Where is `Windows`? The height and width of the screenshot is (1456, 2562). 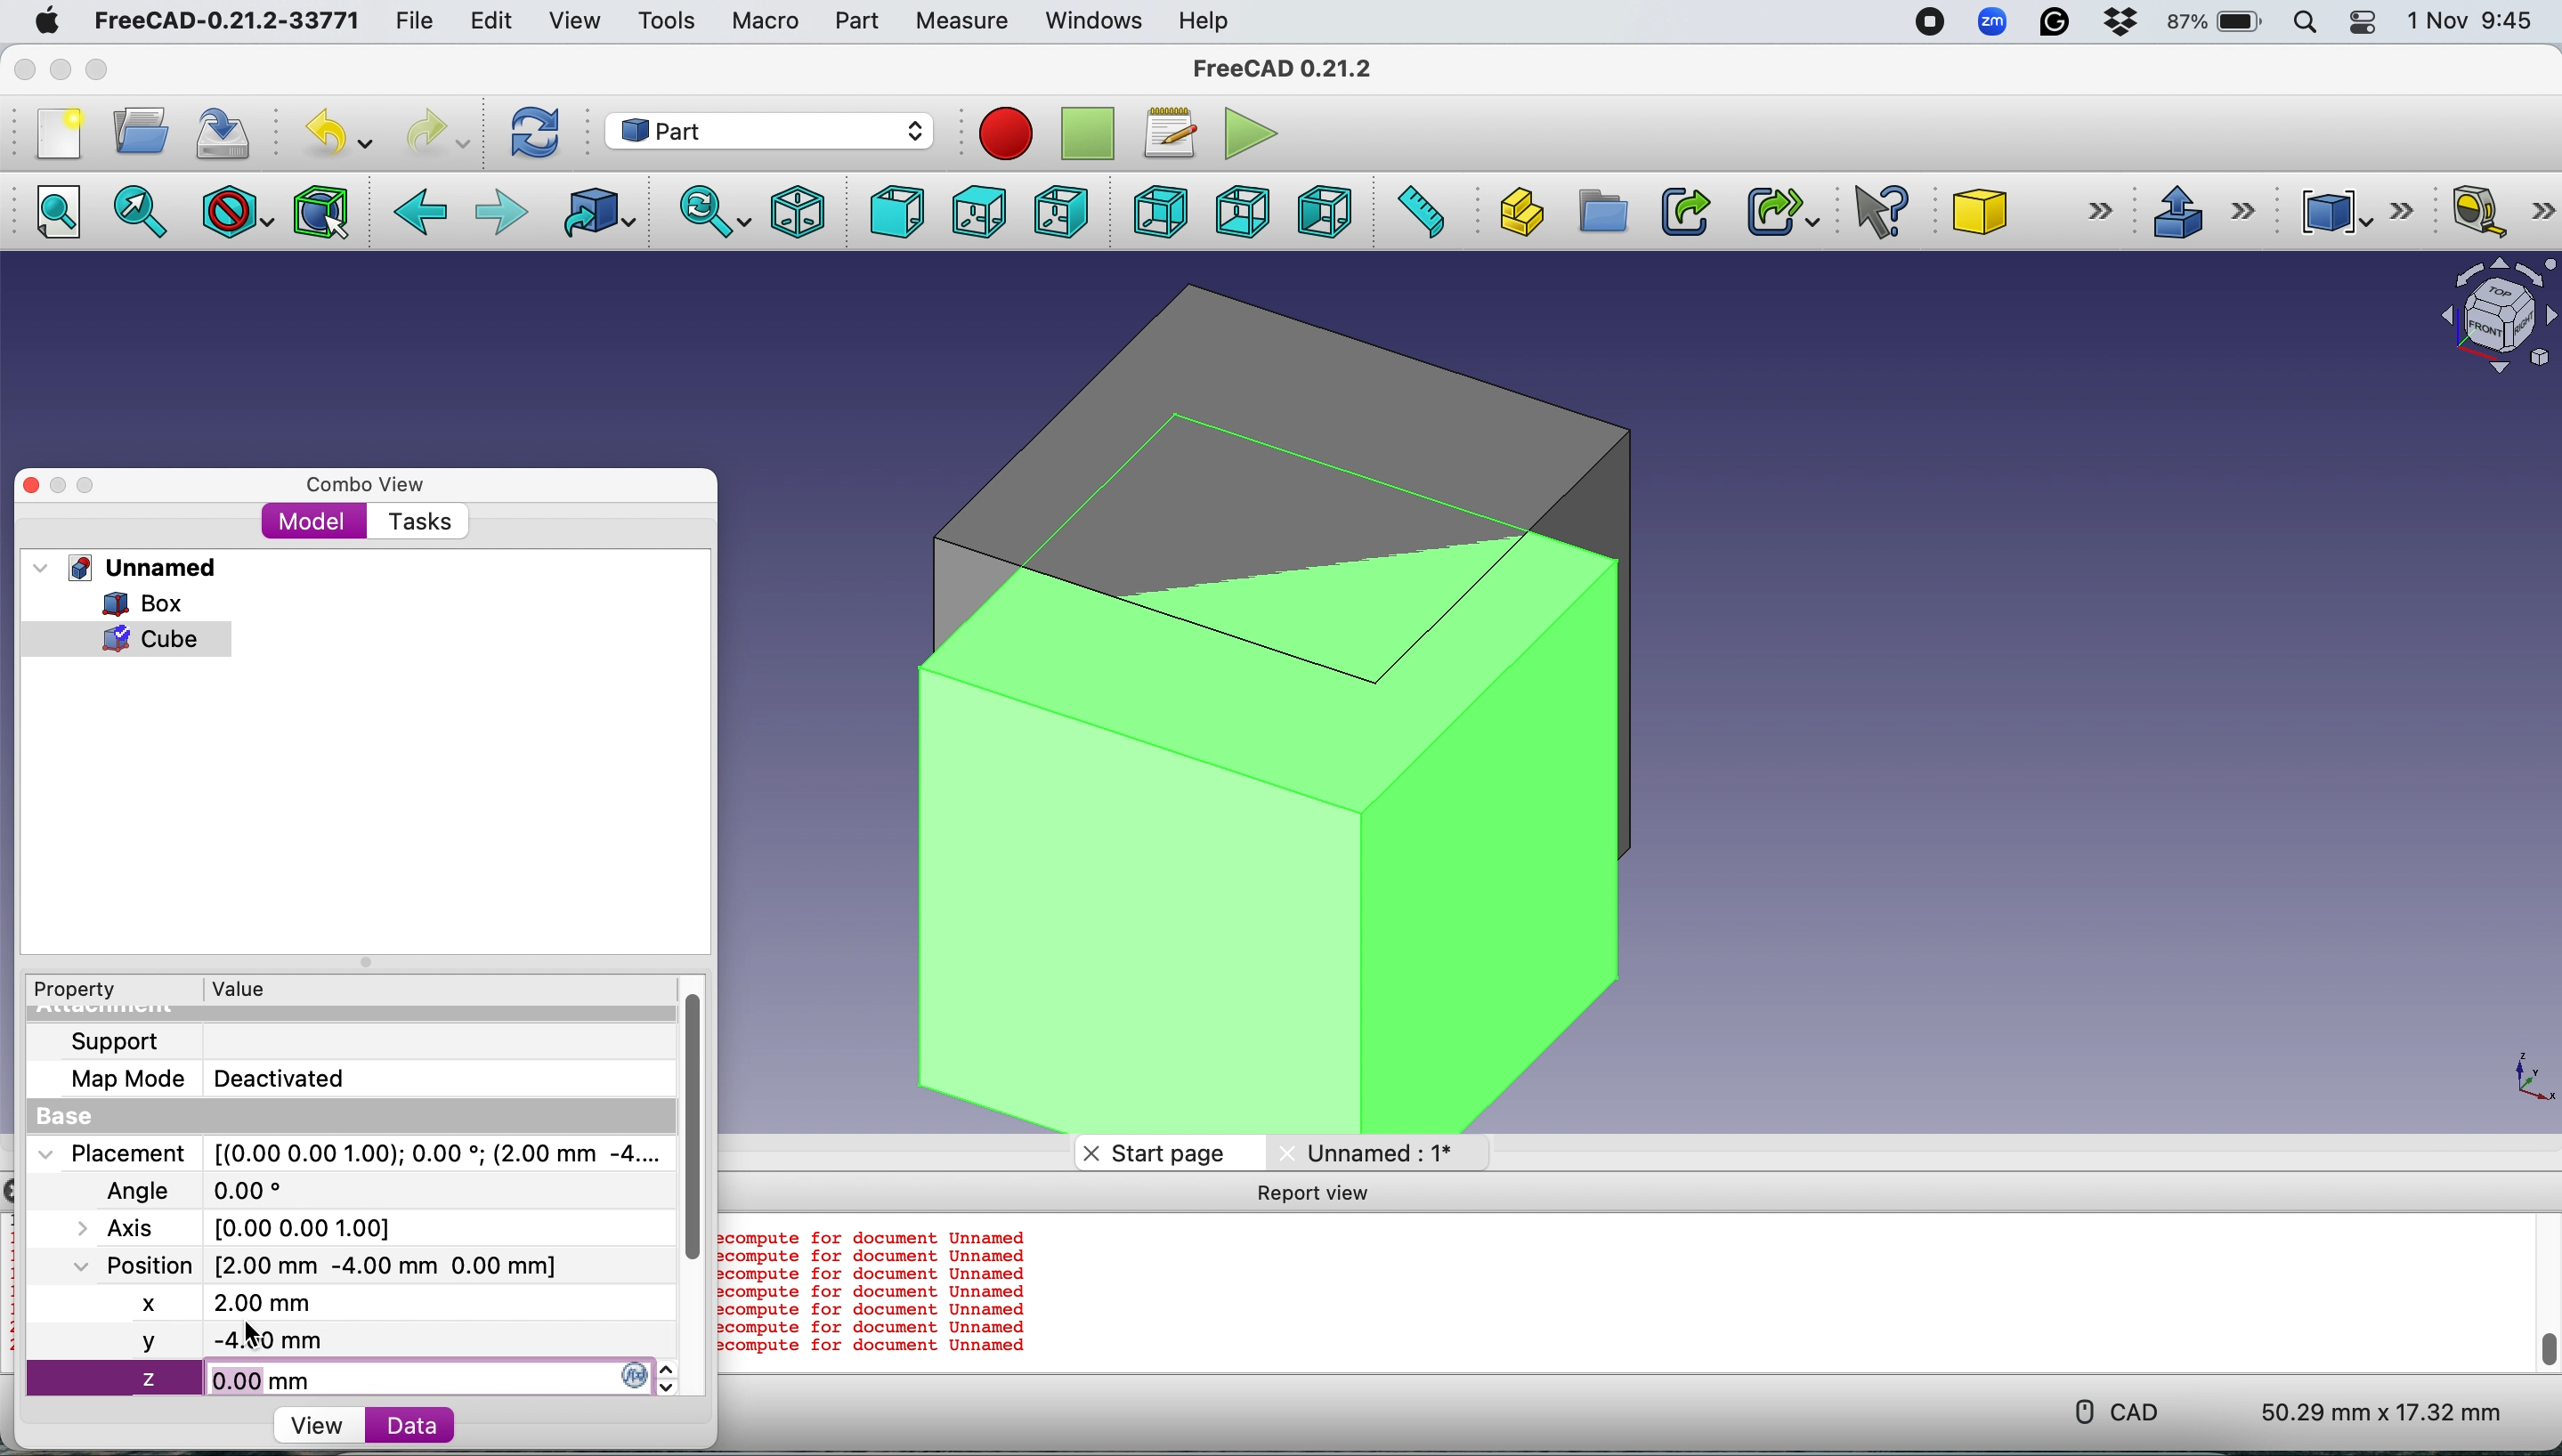
Windows is located at coordinates (1094, 22).